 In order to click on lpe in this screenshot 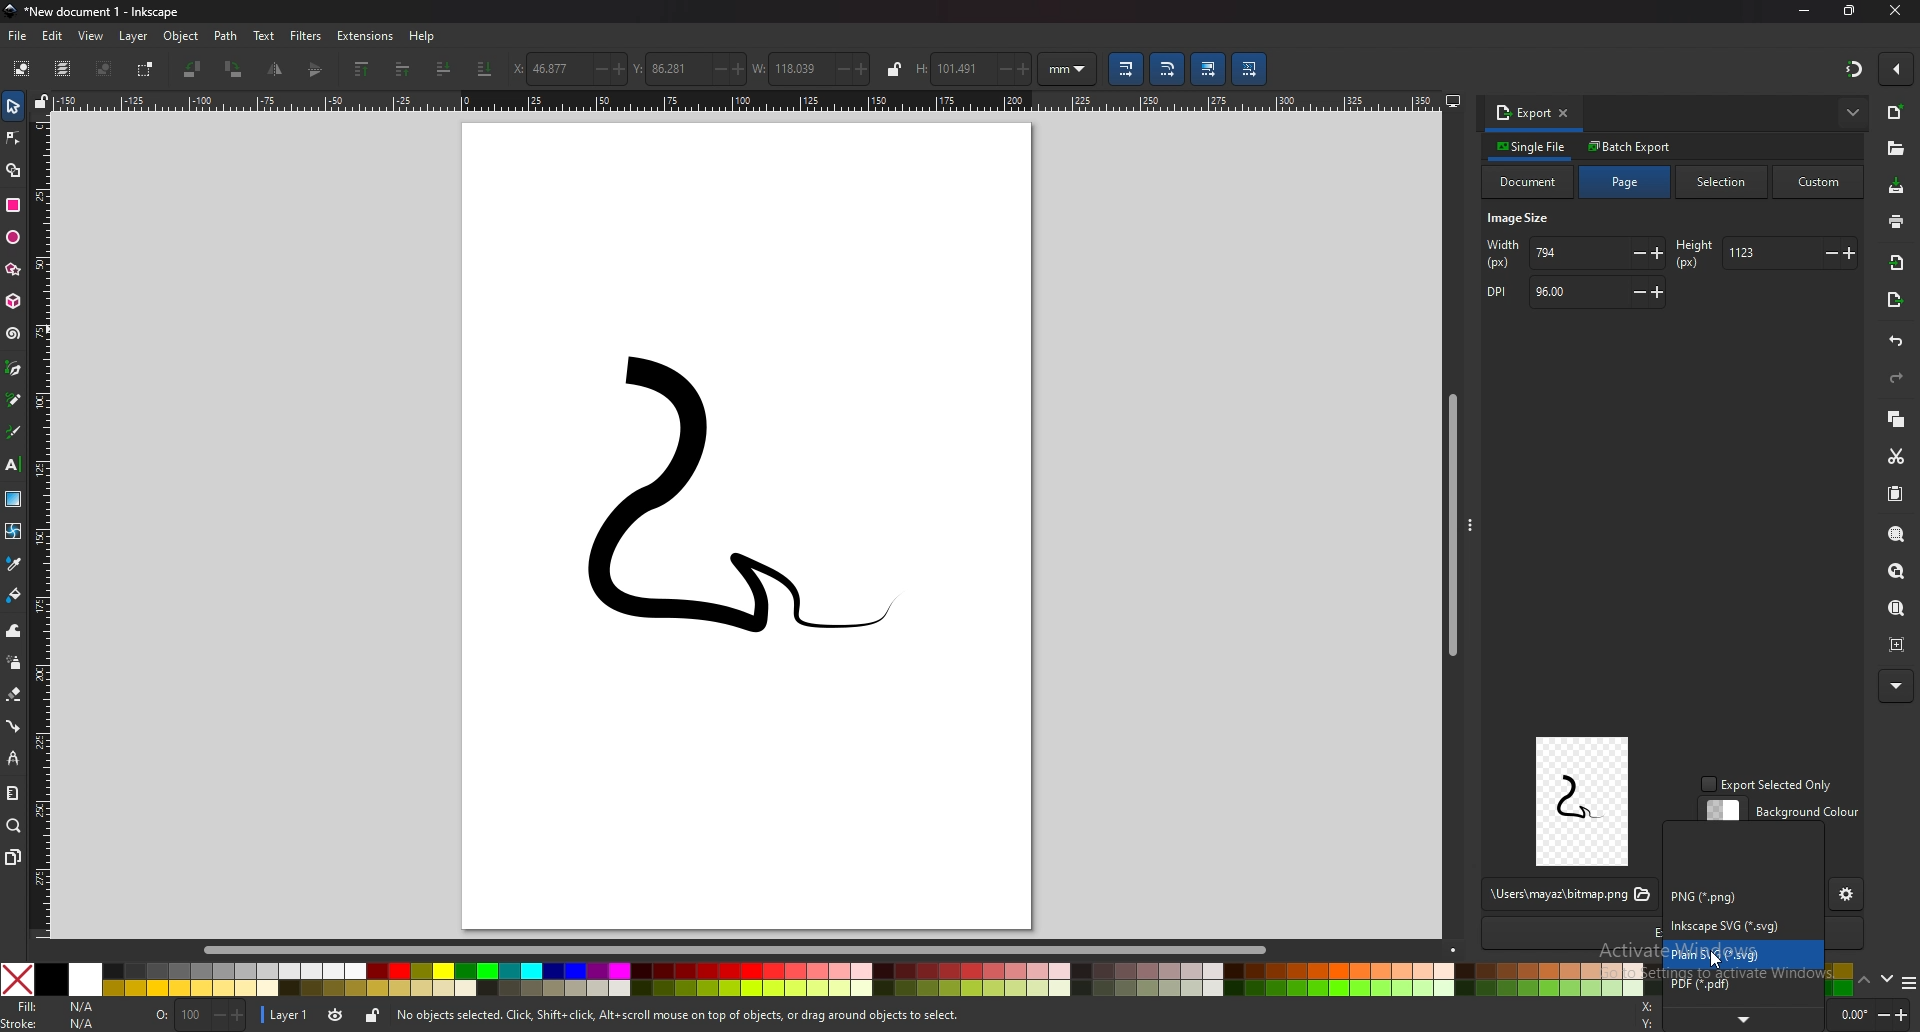, I will do `click(12, 758)`.